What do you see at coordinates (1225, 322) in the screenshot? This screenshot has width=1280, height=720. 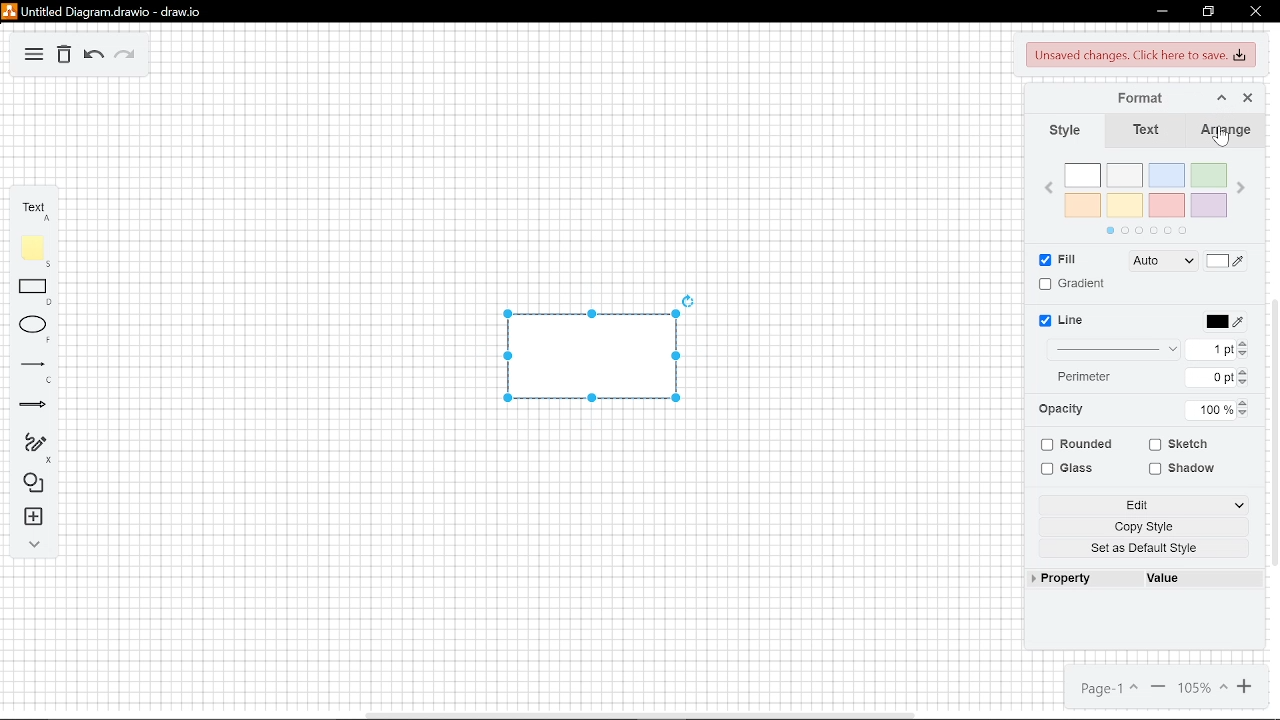 I see `line color` at bounding box center [1225, 322].